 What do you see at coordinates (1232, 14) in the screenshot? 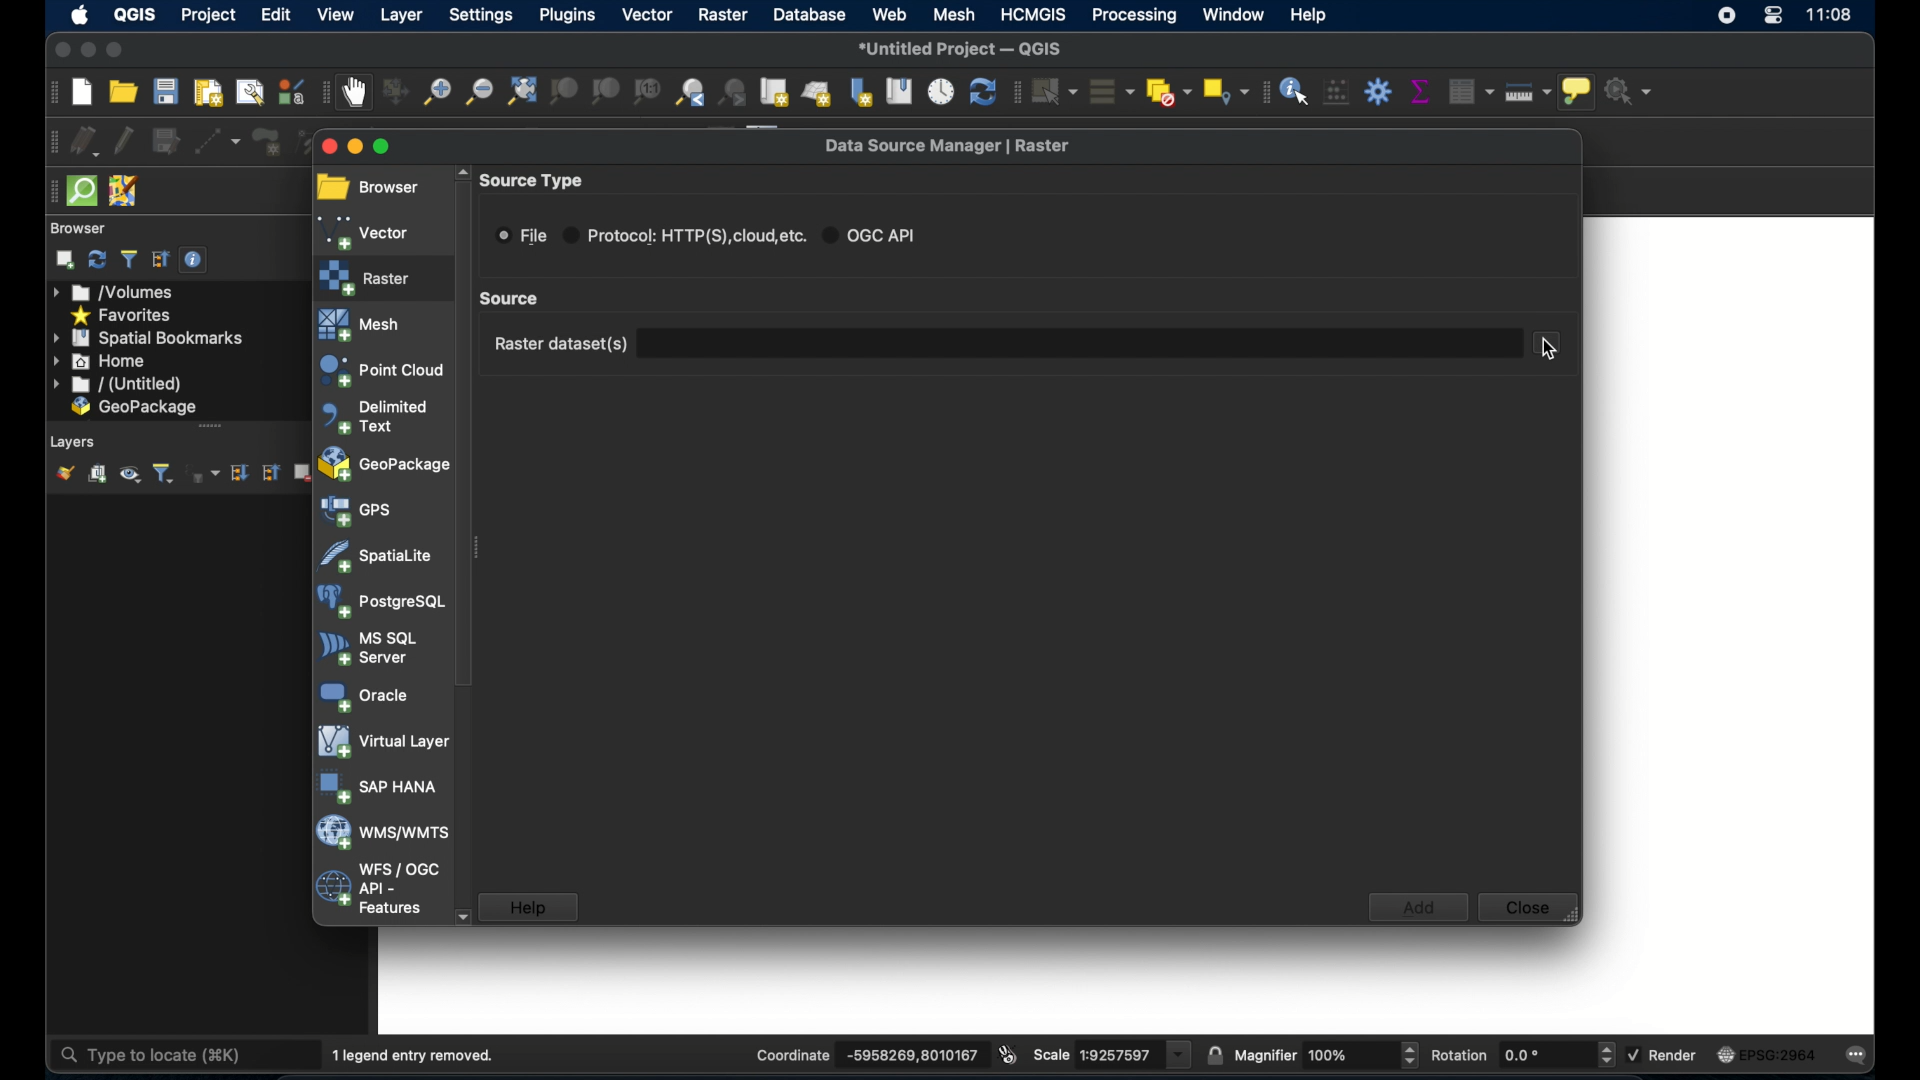
I see `window` at bounding box center [1232, 14].